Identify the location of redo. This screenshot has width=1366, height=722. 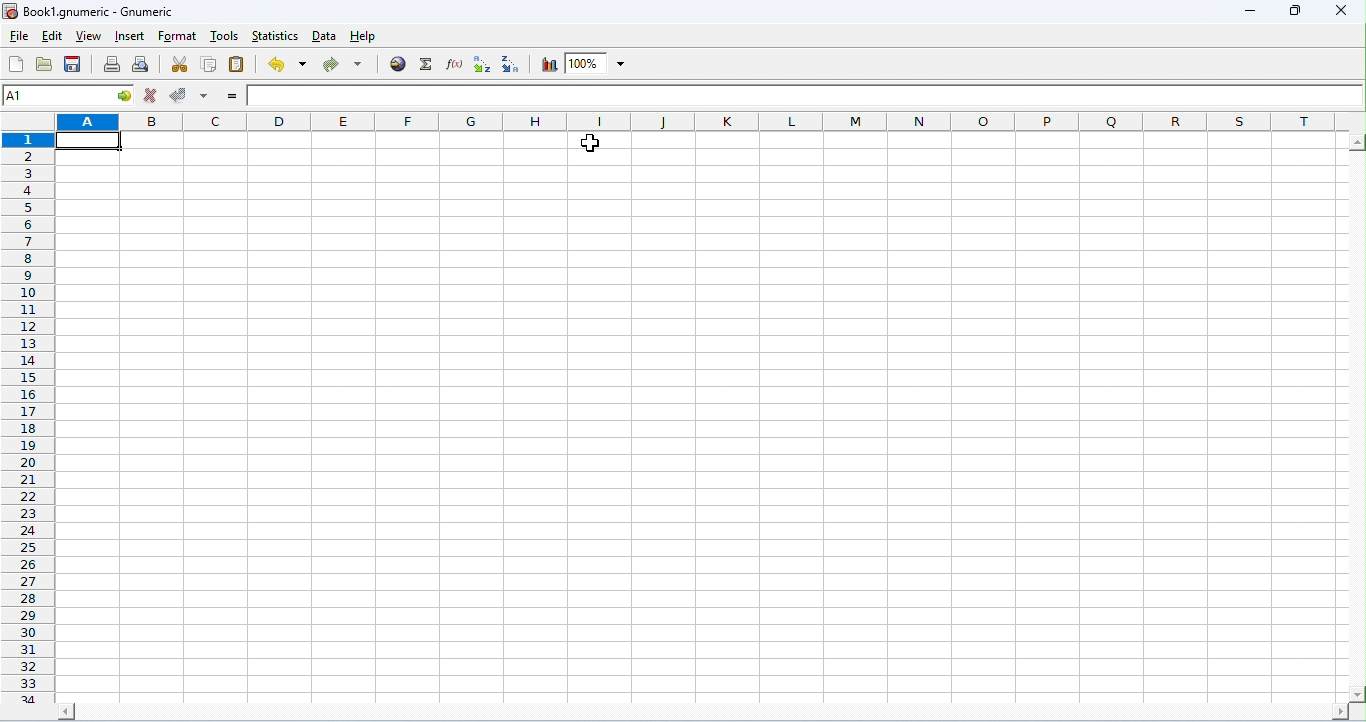
(346, 64).